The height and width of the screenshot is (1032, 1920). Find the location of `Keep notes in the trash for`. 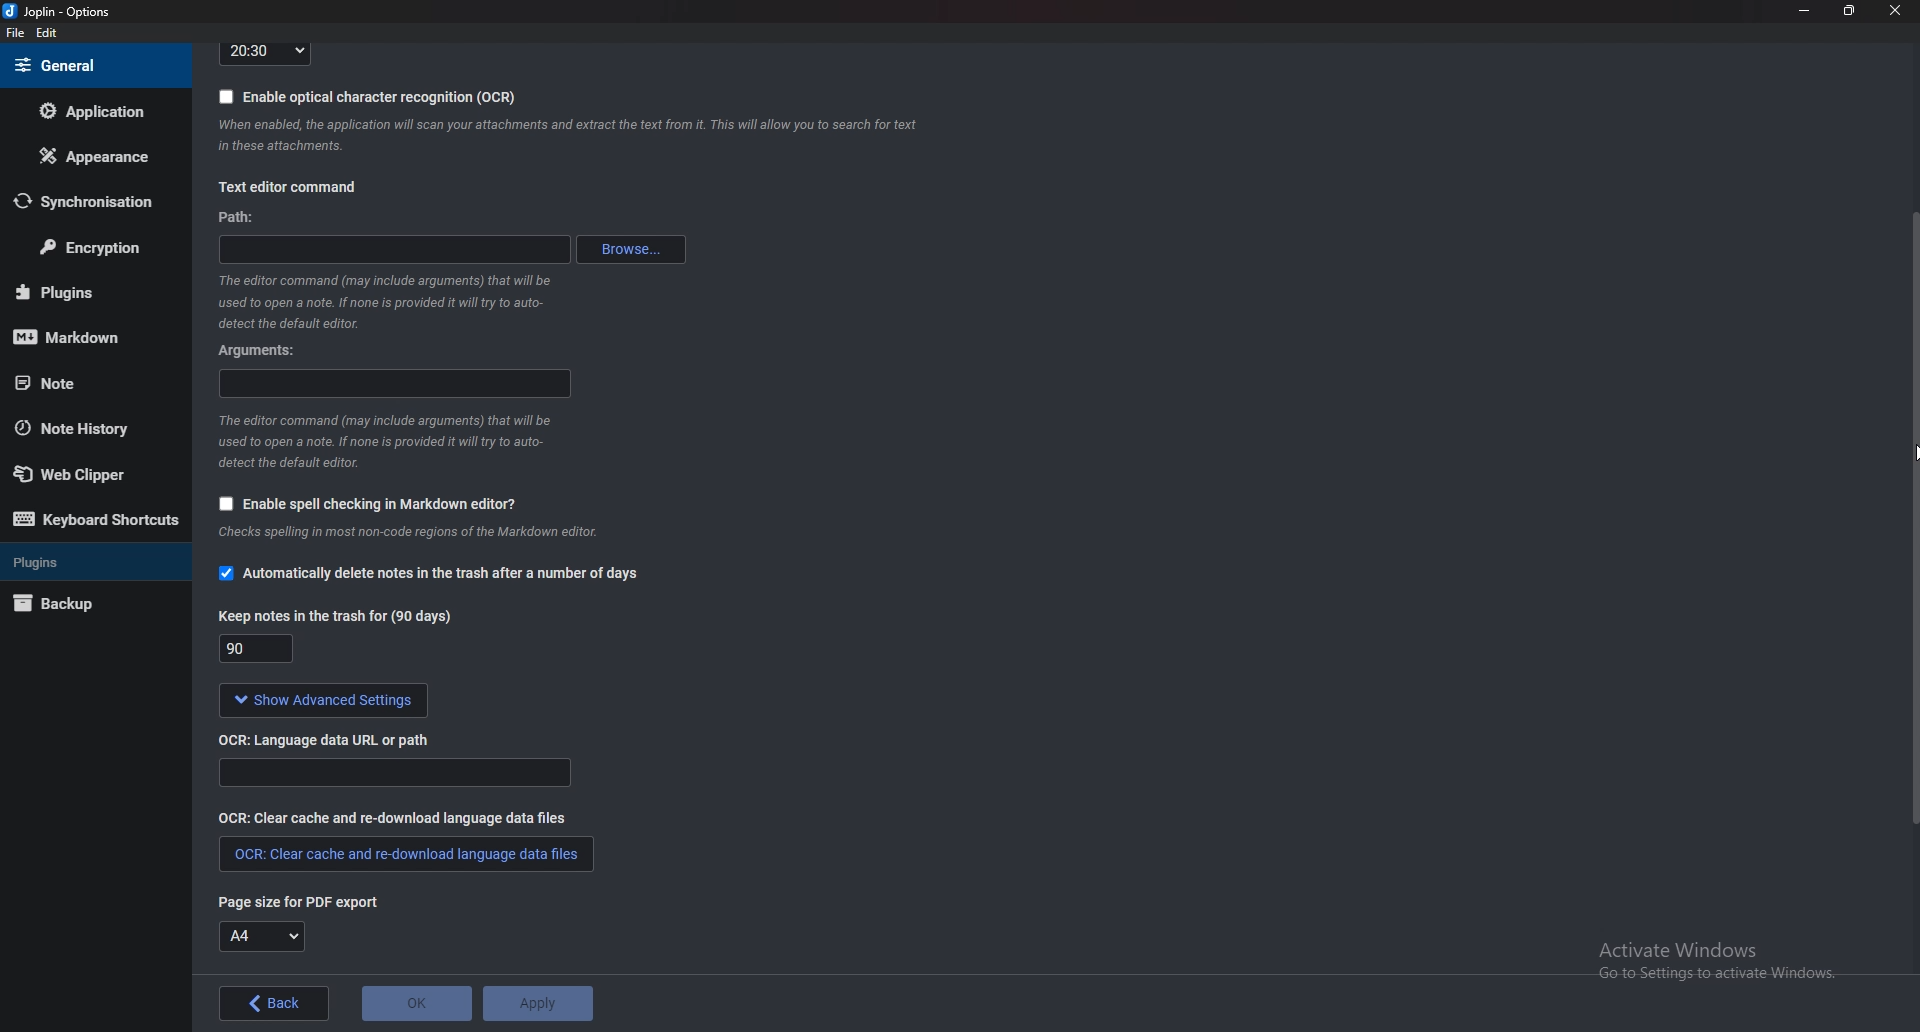

Keep notes in the trash for is located at coordinates (339, 615).